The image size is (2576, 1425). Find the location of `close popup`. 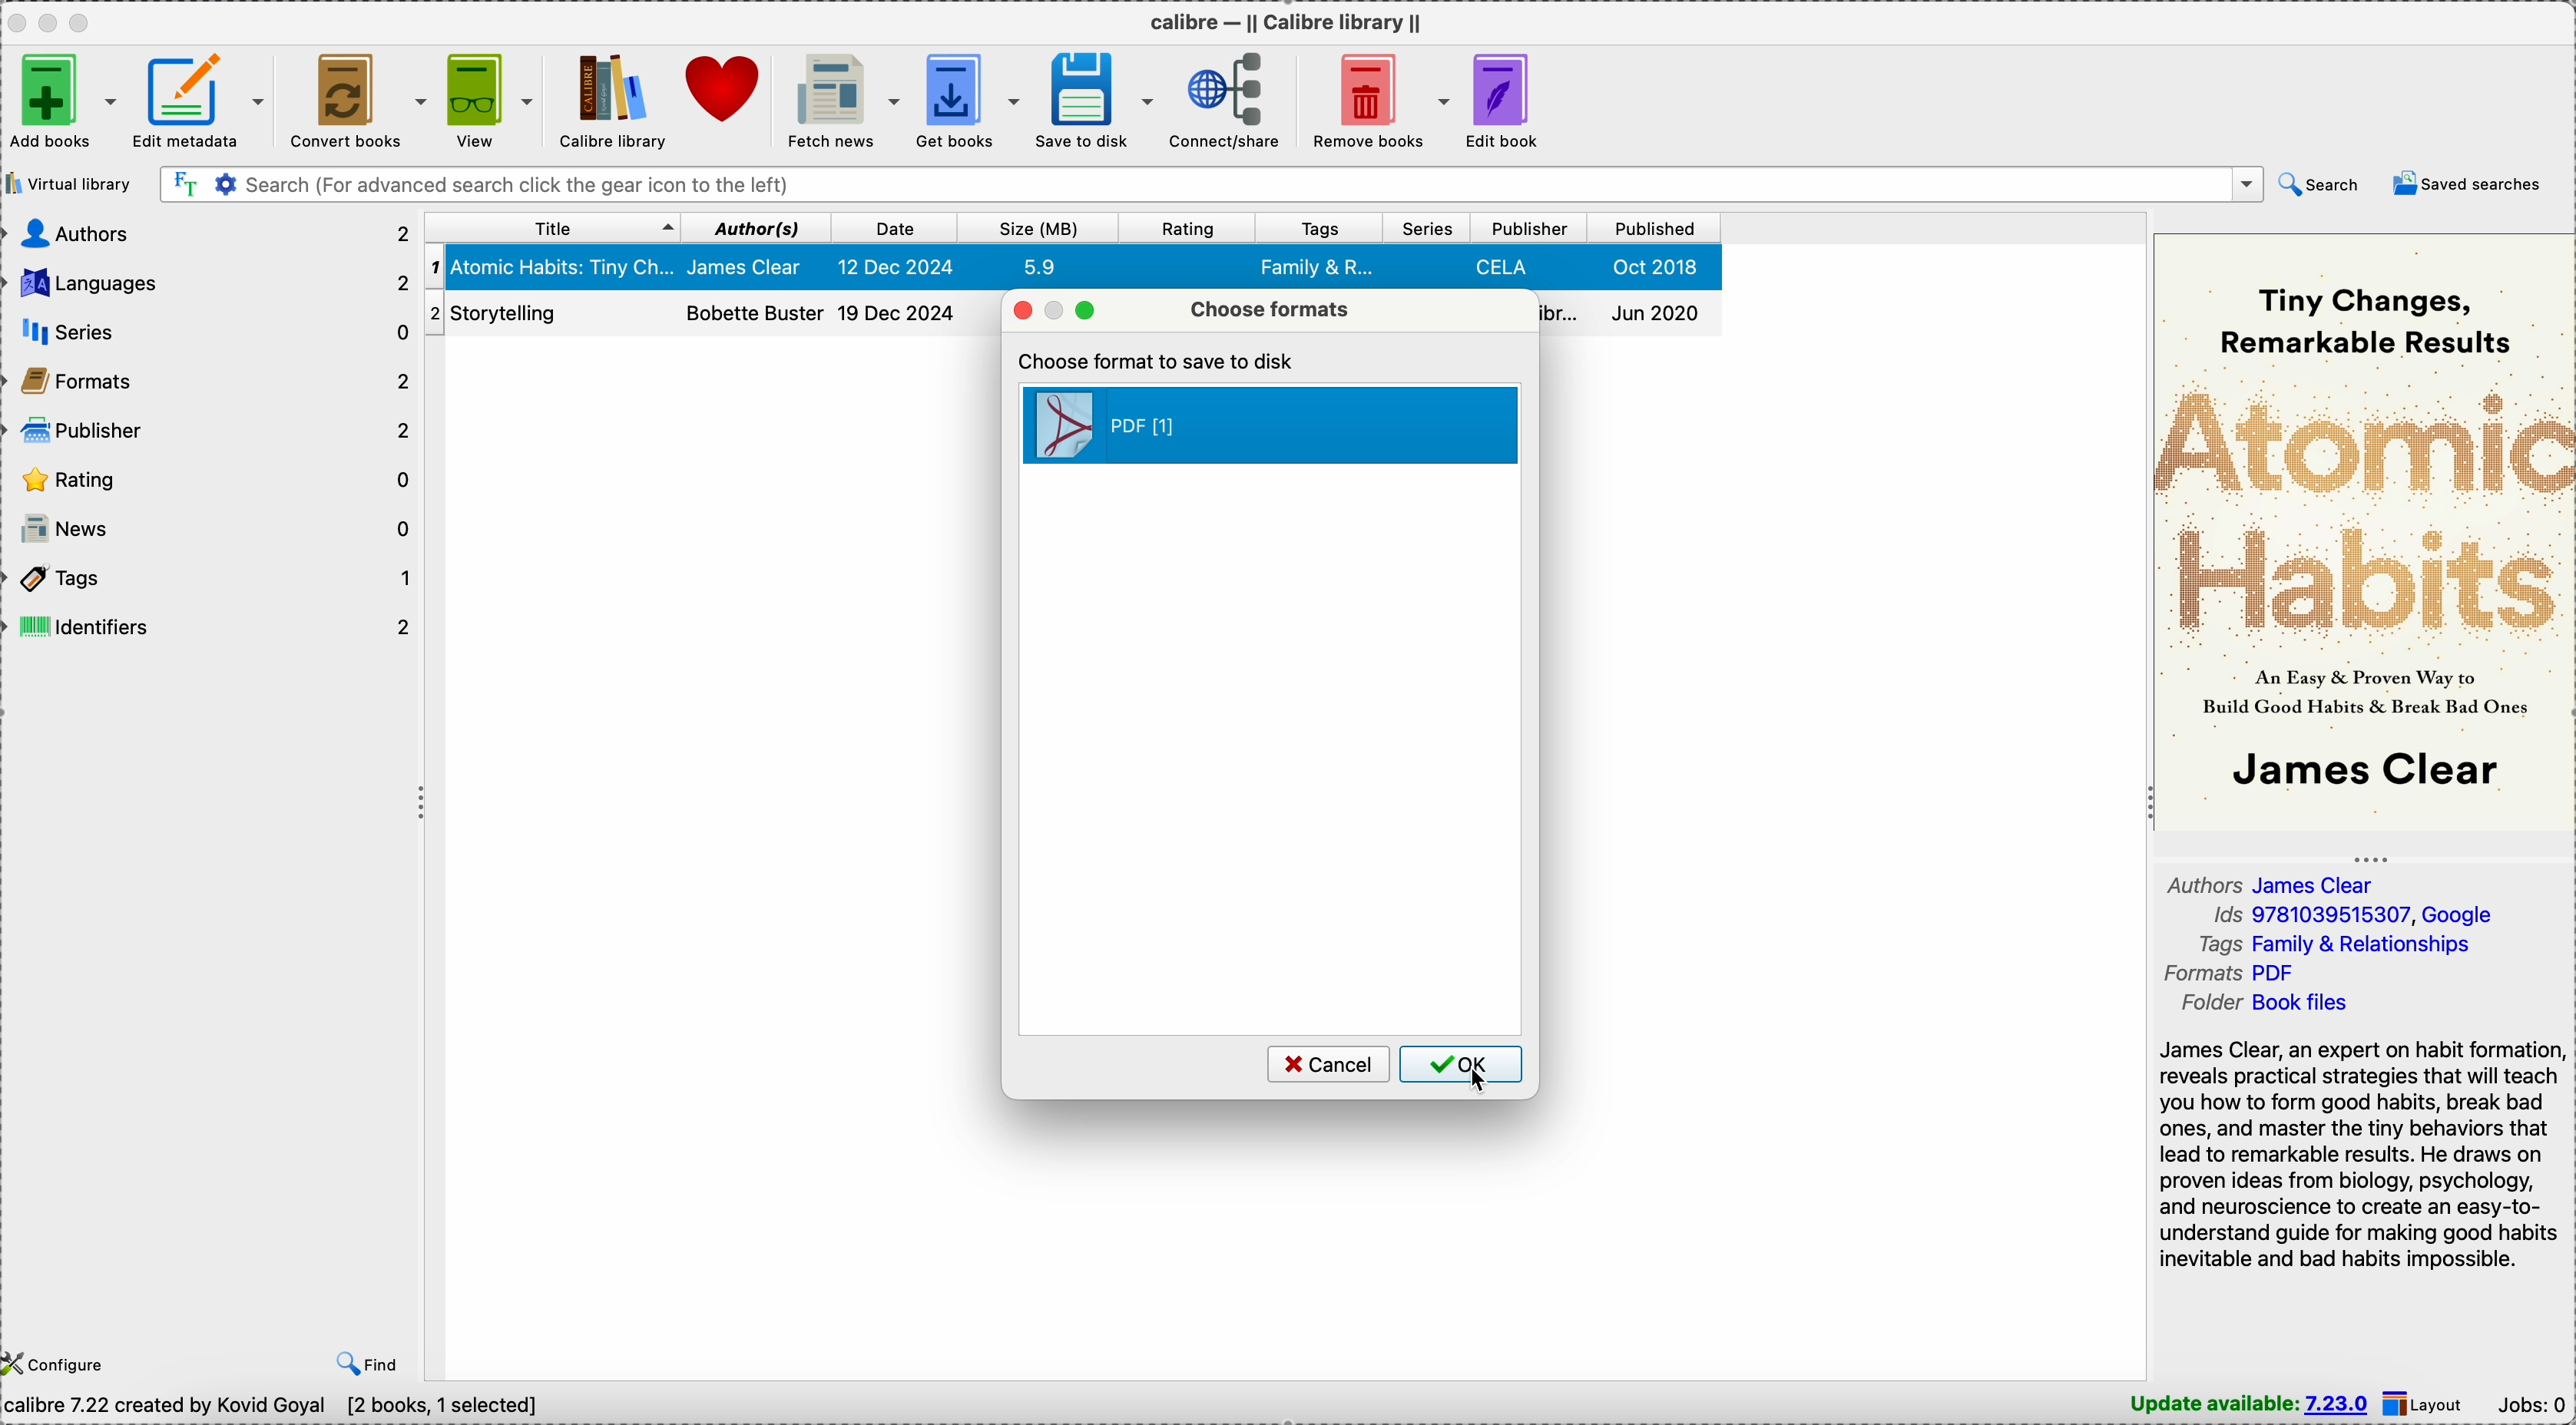

close popup is located at coordinates (1021, 311).